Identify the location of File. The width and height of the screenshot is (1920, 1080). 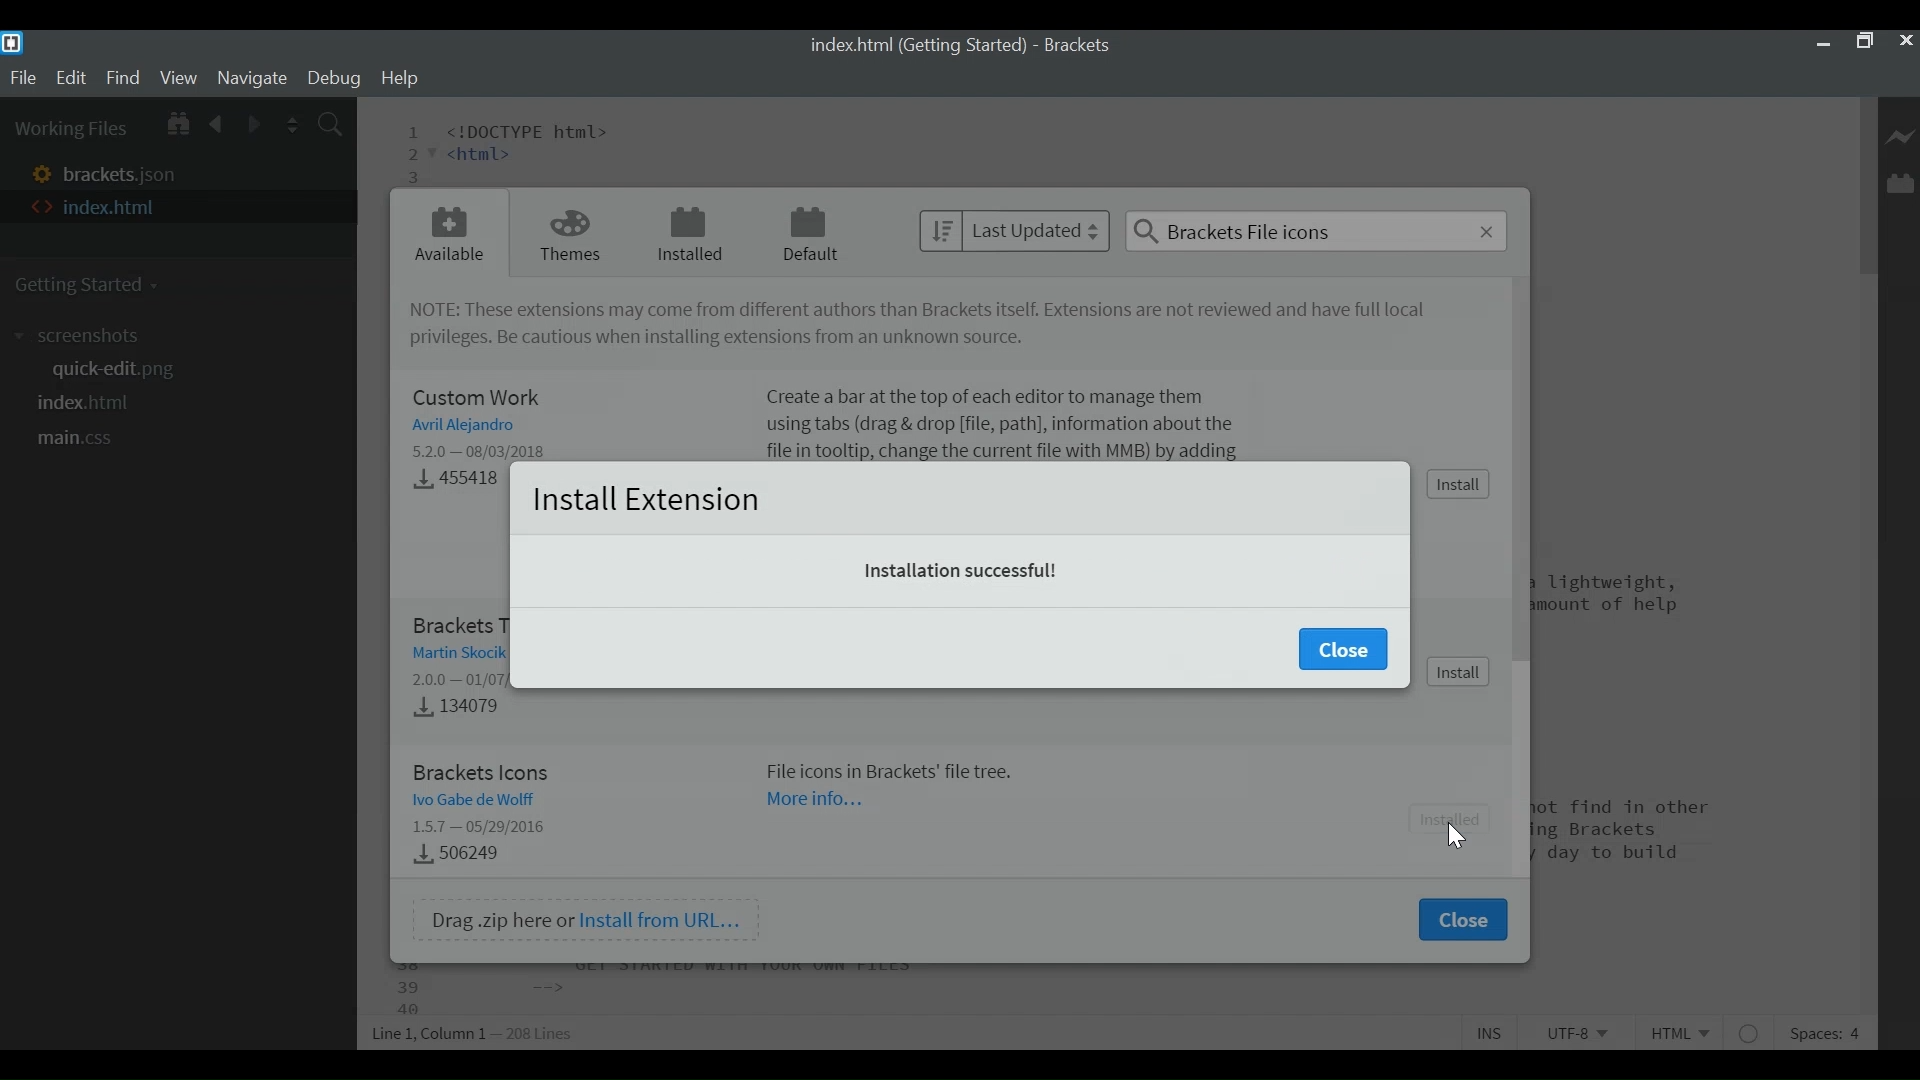
(23, 78).